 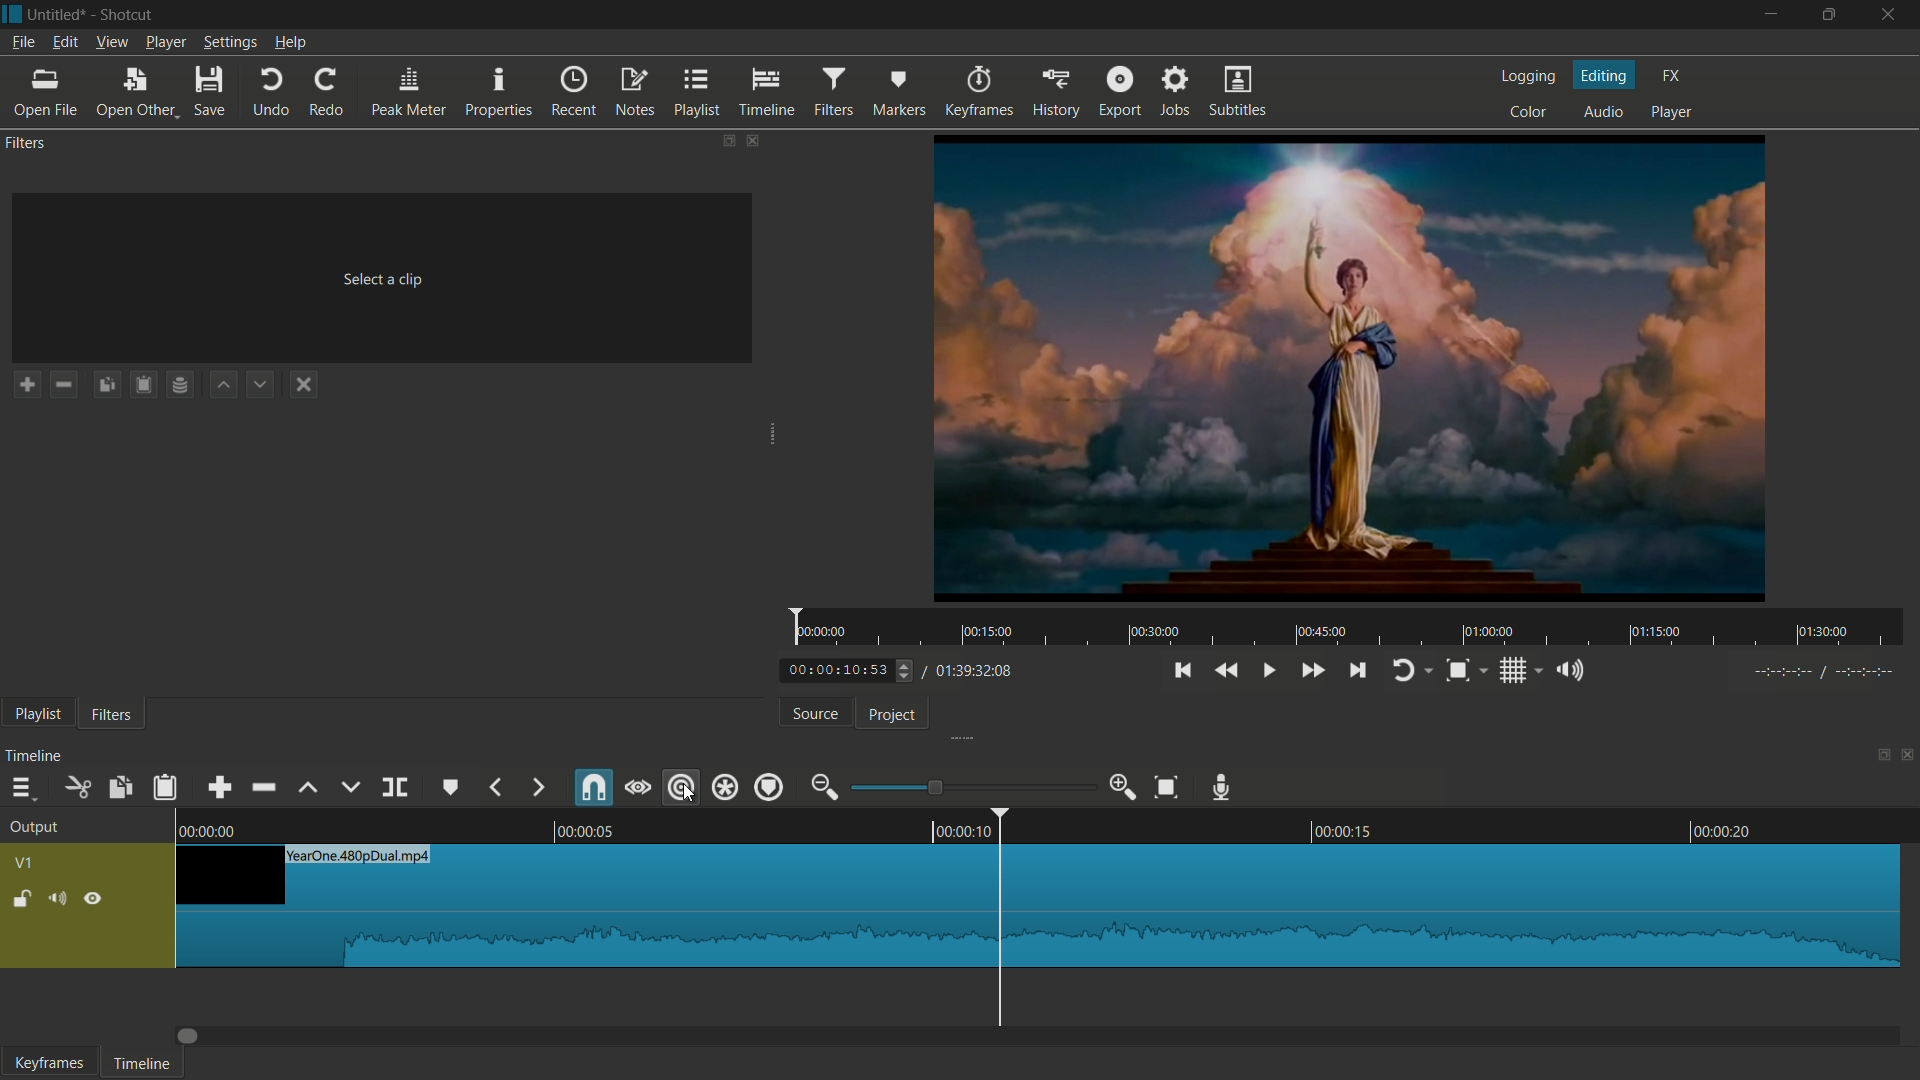 I want to click on show volume control, so click(x=1571, y=670).